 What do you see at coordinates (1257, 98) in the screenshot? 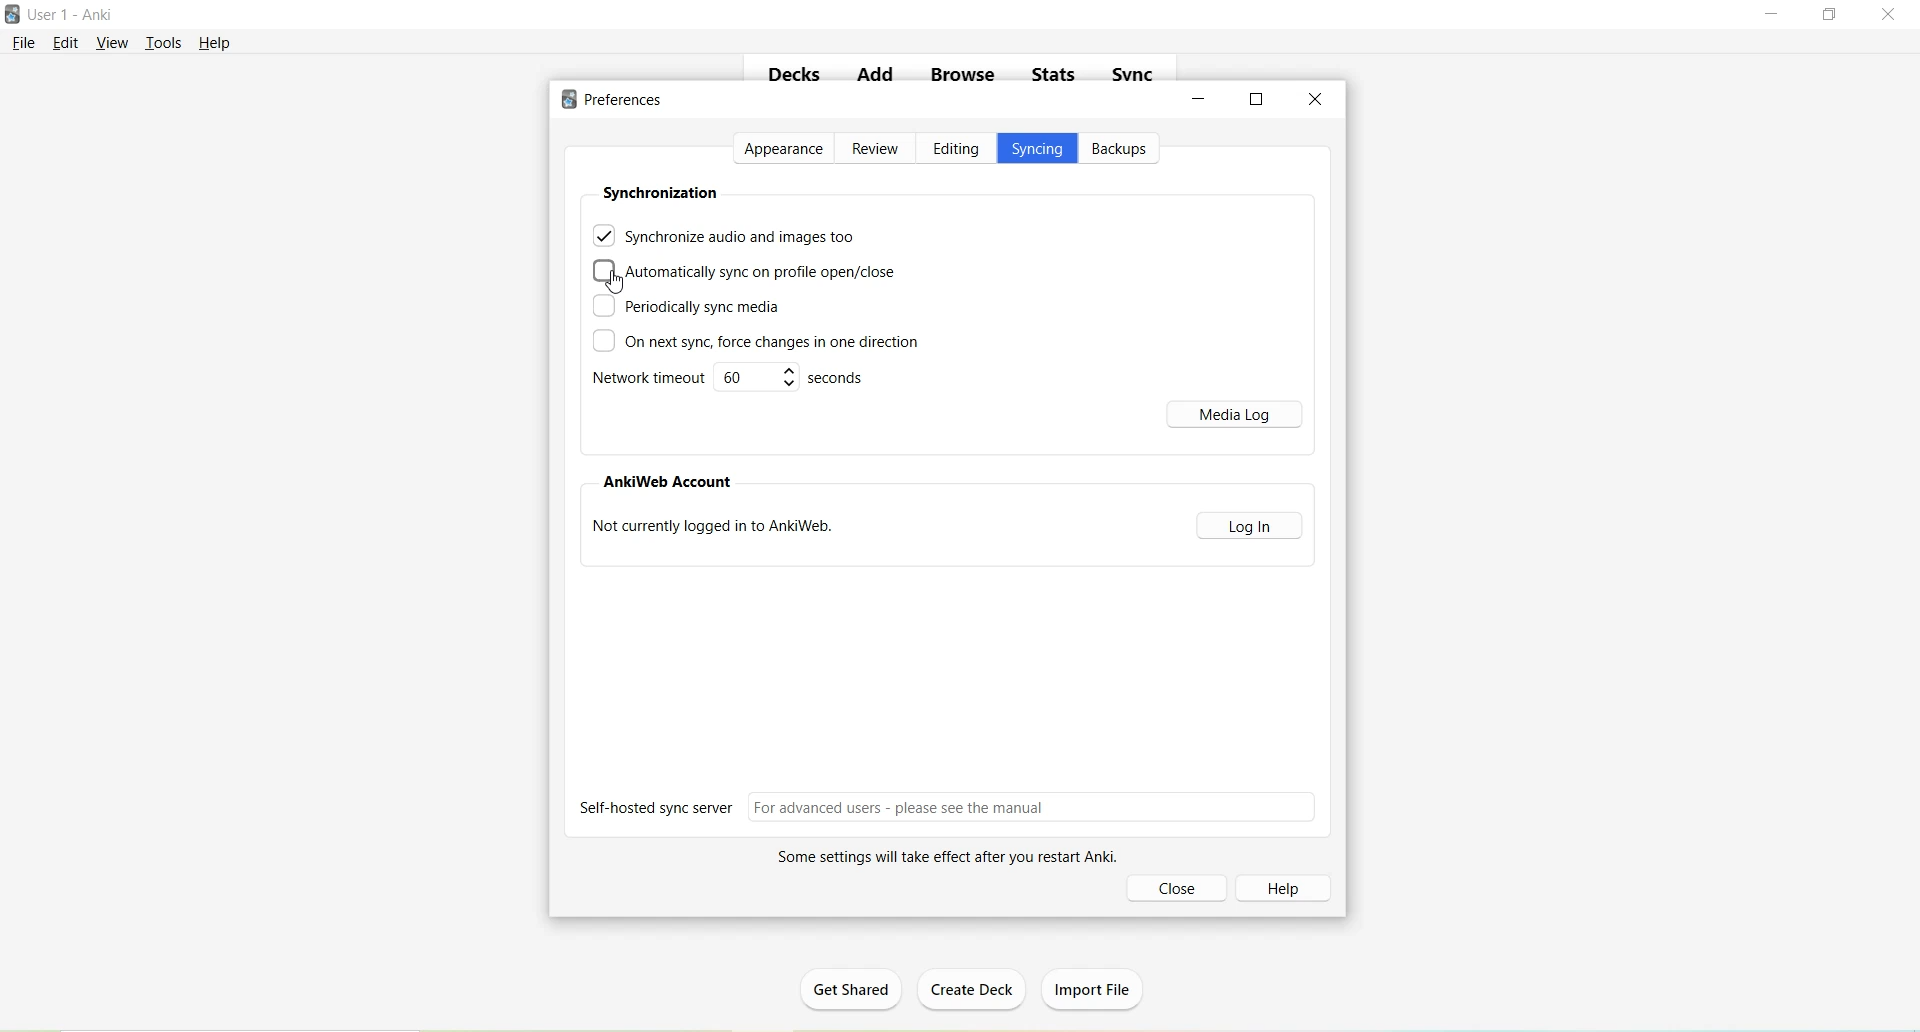
I see `Maximize` at bounding box center [1257, 98].